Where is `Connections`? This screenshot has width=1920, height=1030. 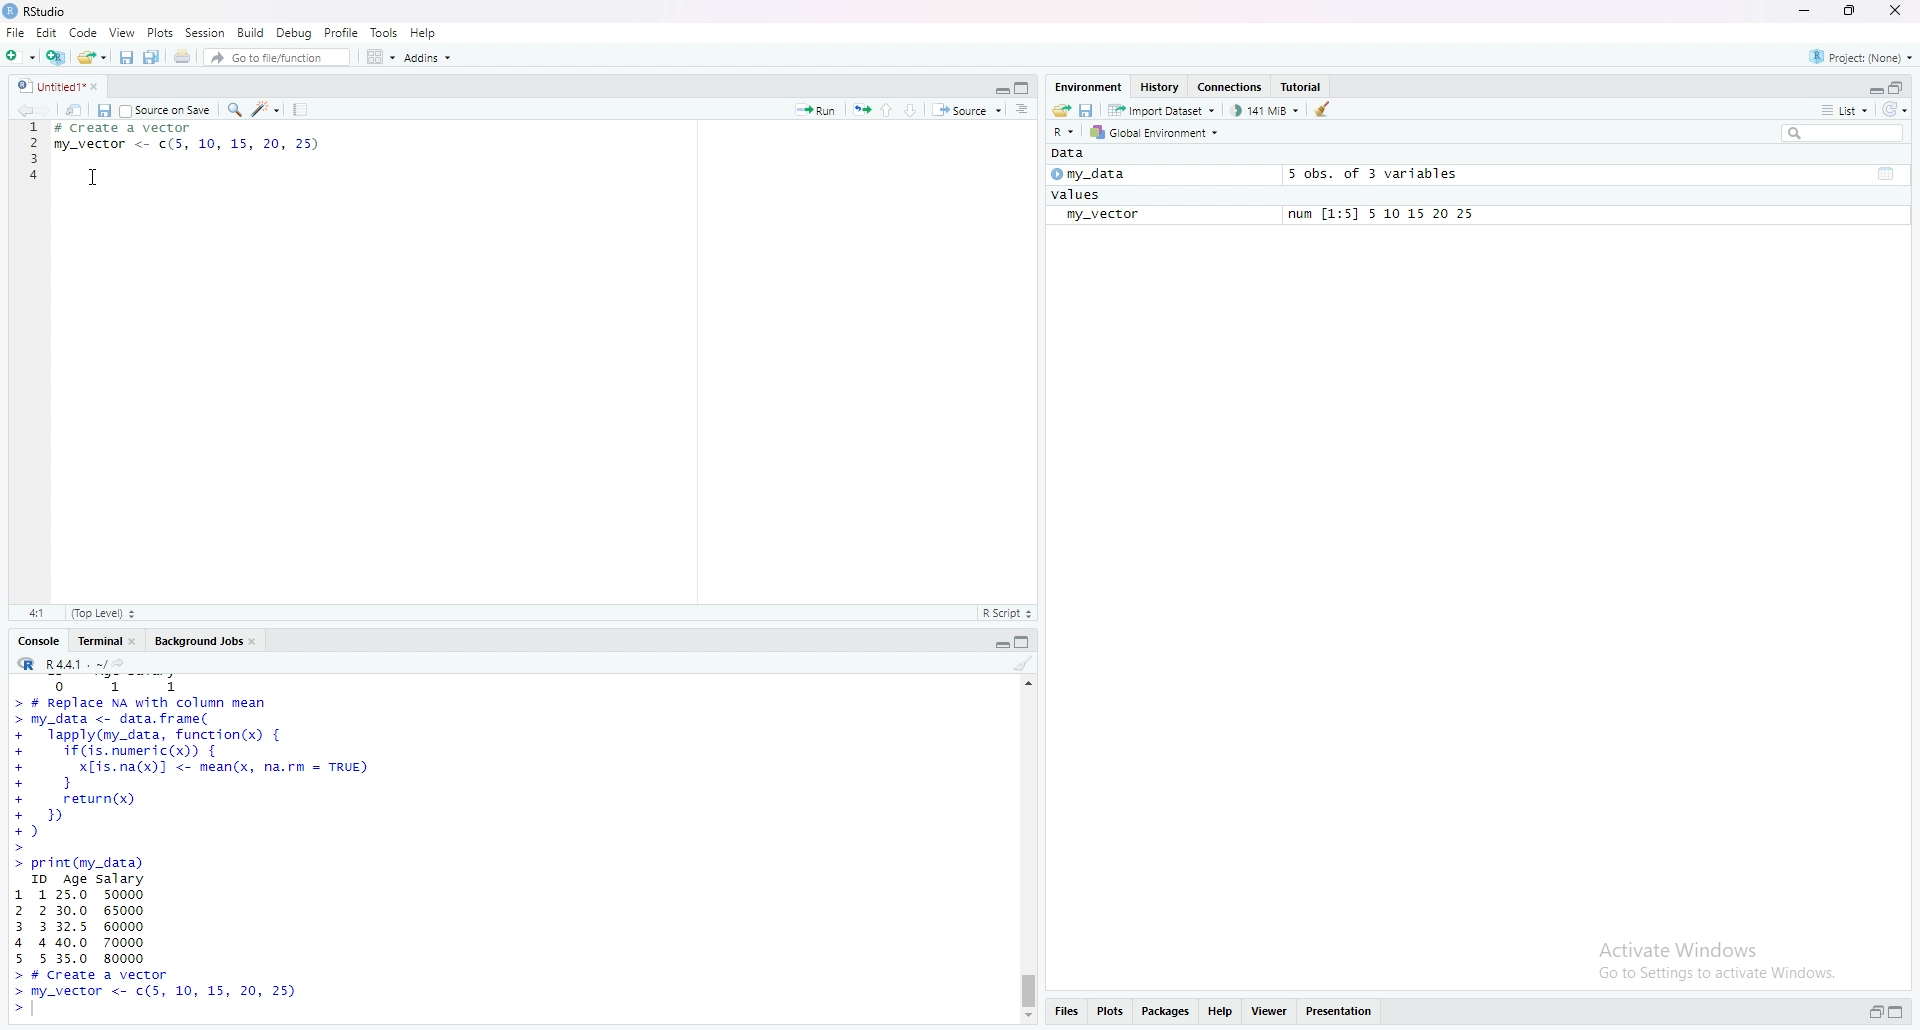
Connections is located at coordinates (1234, 86).